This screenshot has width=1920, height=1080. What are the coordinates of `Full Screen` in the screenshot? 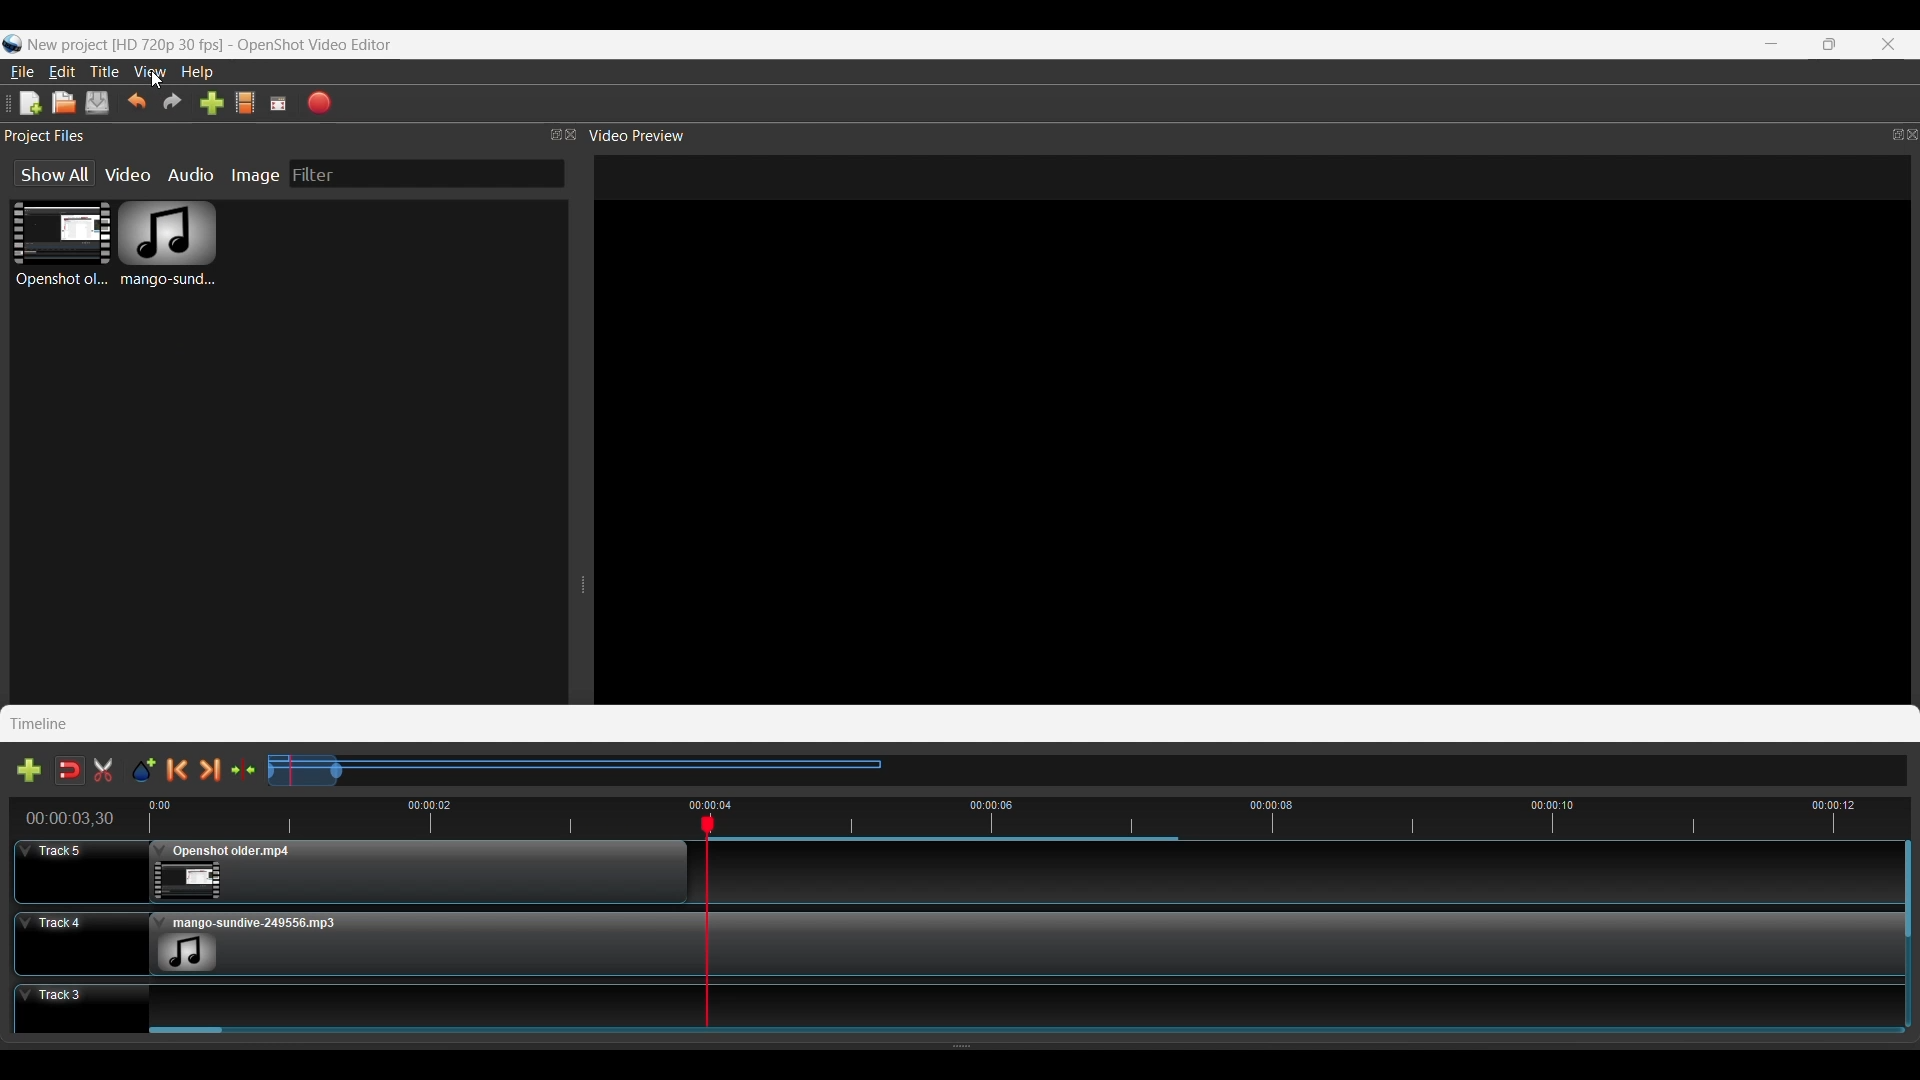 It's located at (278, 103).